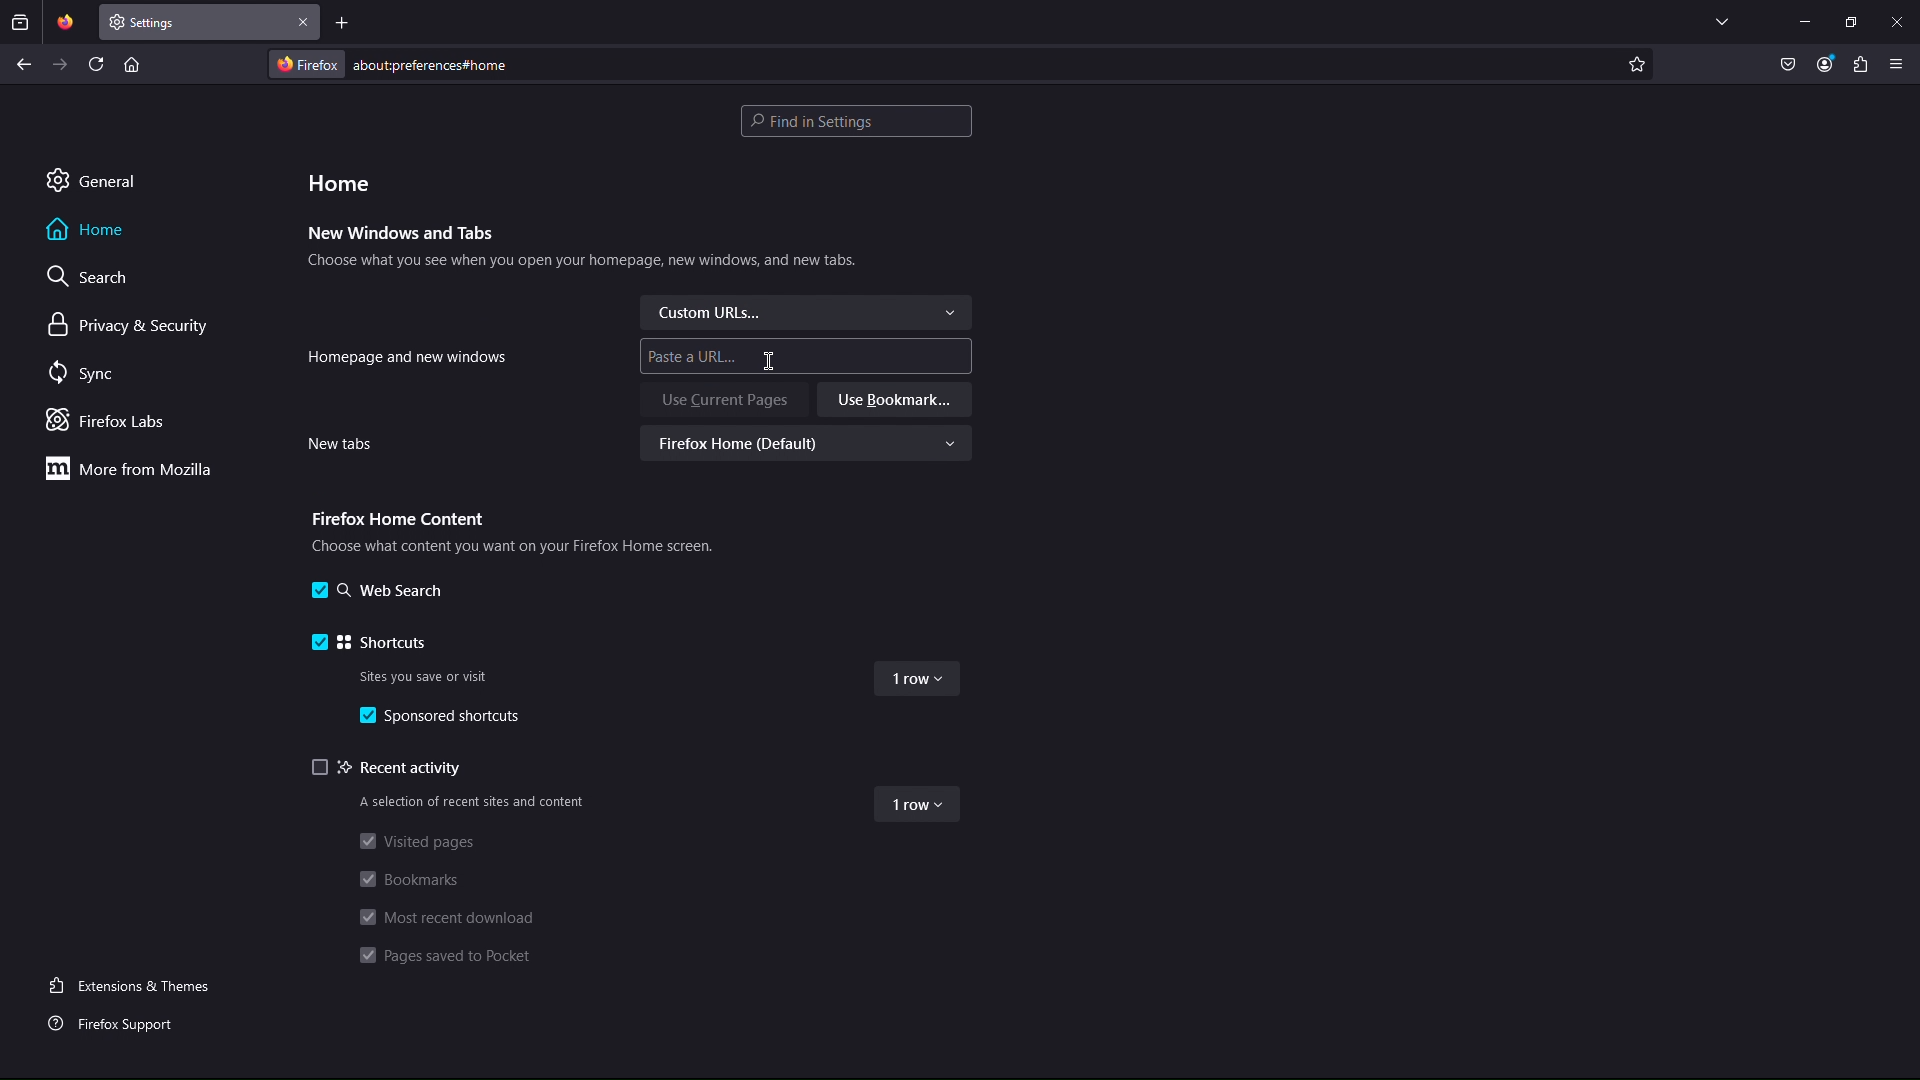 The width and height of the screenshot is (1920, 1080). Describe the element at coordinates (724, 400) in the screenshot. I see `Use Current Pages` at that location.